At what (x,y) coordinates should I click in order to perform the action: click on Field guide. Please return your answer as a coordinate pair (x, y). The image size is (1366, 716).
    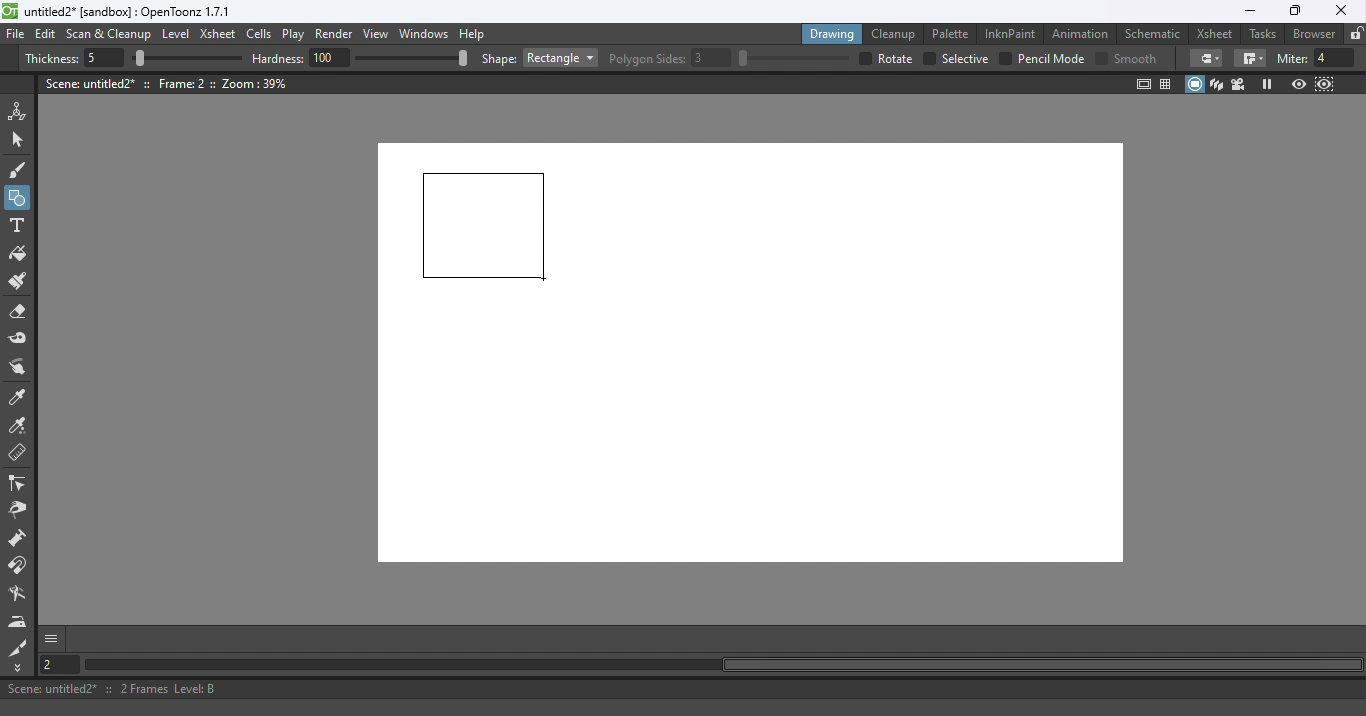
    Looking at the image, I should click on (1169, 83).